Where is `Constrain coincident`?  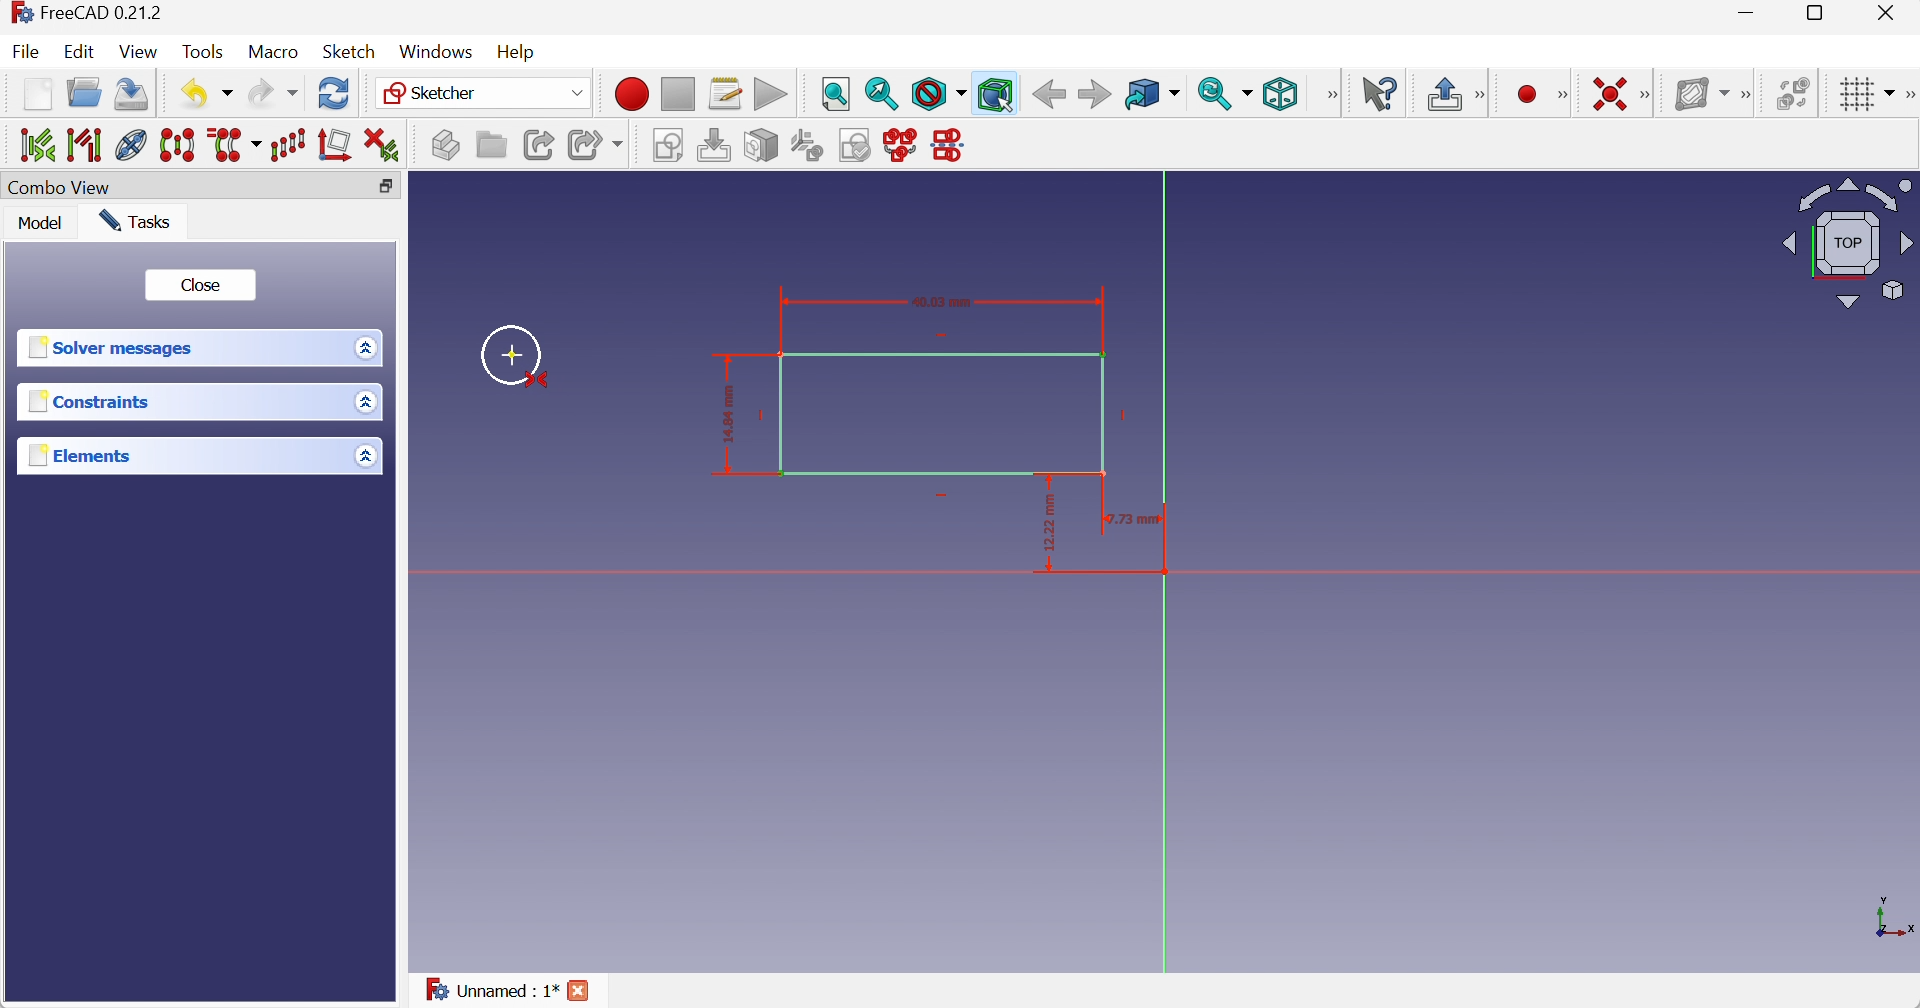
Constrain coincident is located at coordinates (1608, 92).